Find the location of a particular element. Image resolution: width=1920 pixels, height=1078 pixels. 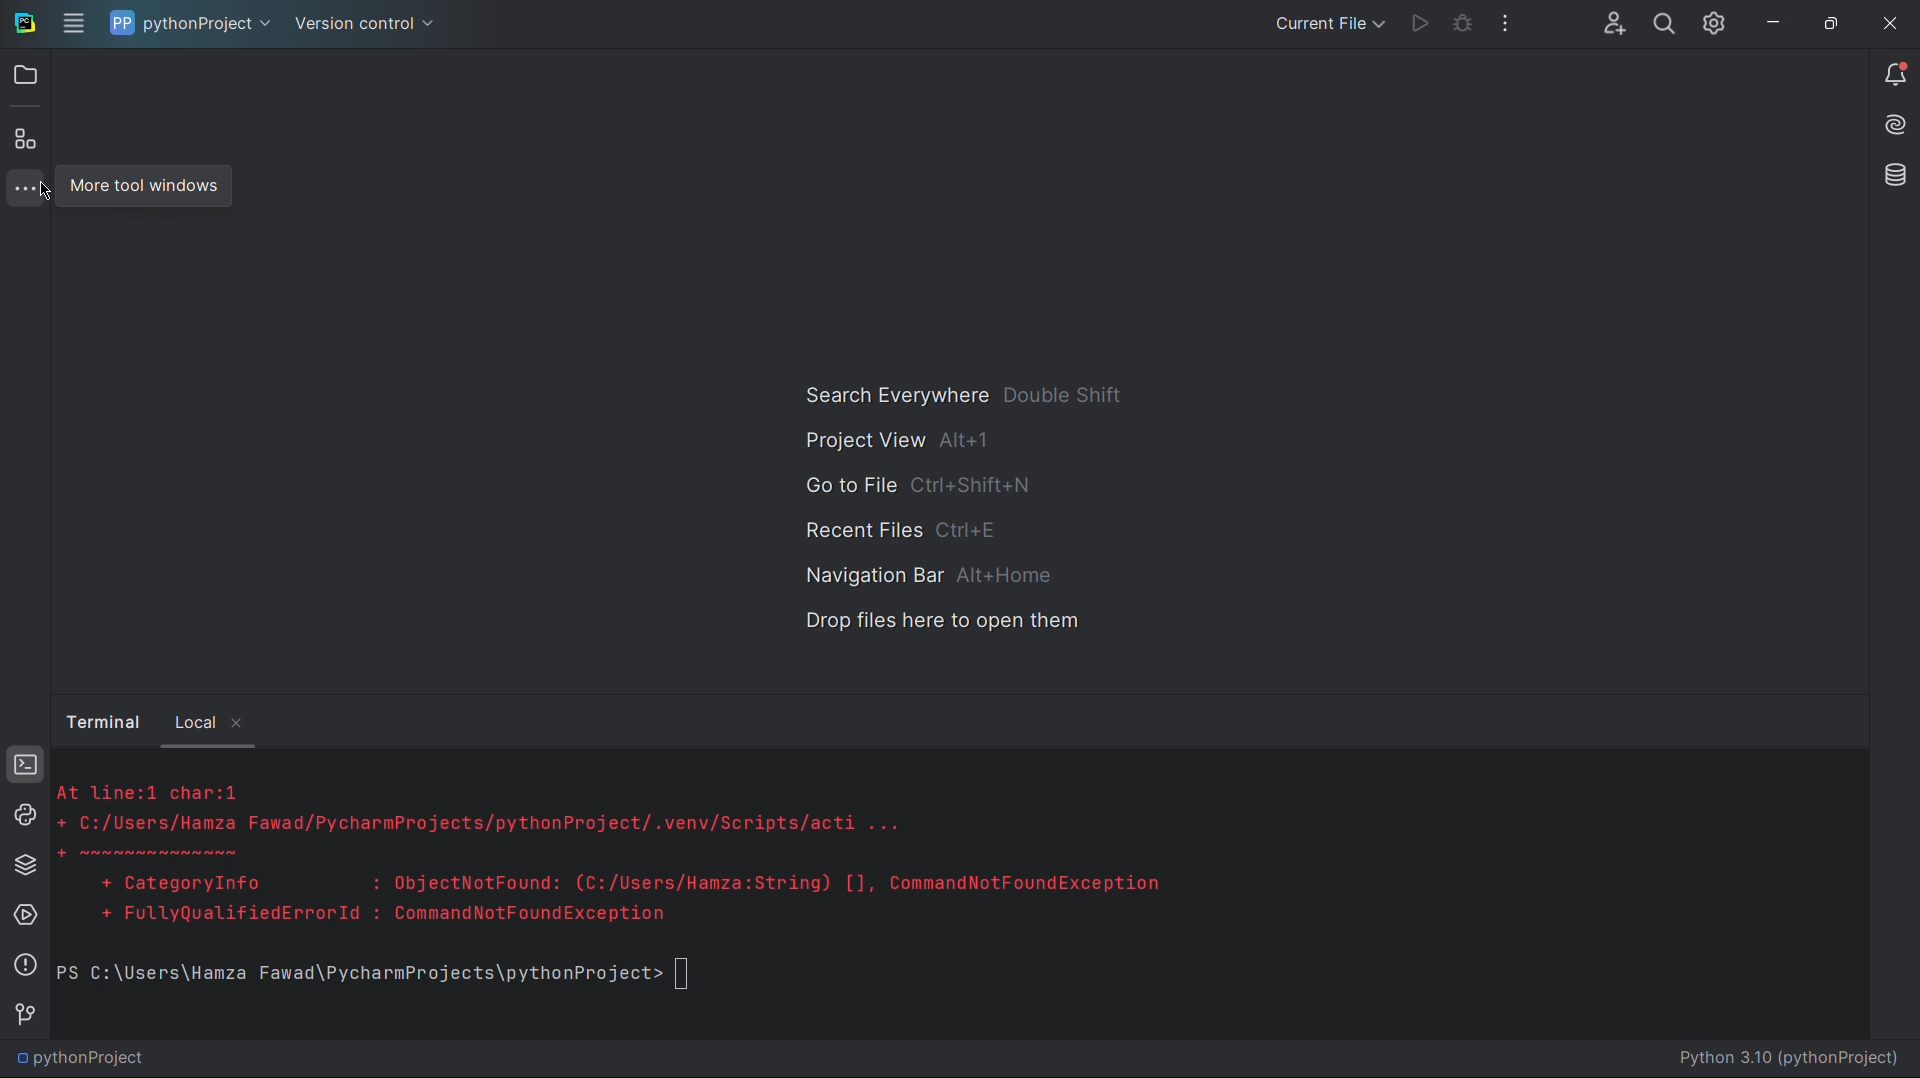

Version Control is located at coordinates (22, 1014).